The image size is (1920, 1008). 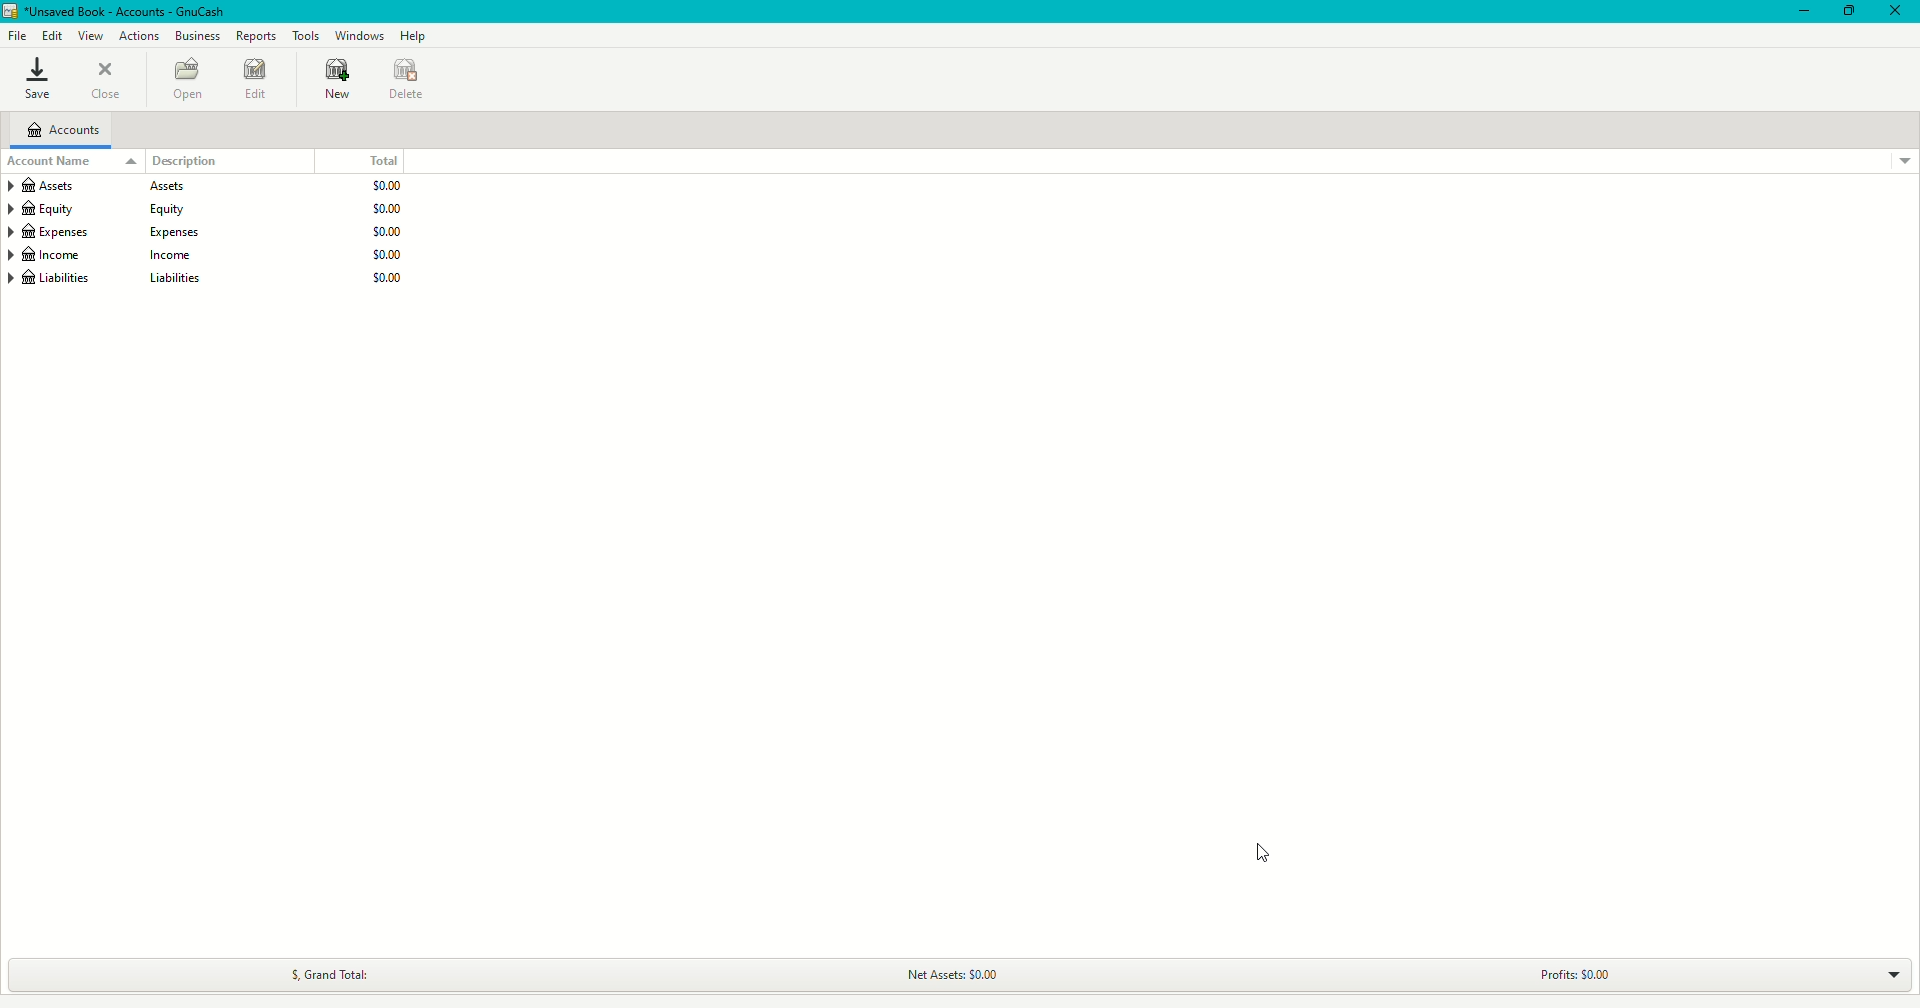 I want to click on Account name, so click(x=53, y=160).